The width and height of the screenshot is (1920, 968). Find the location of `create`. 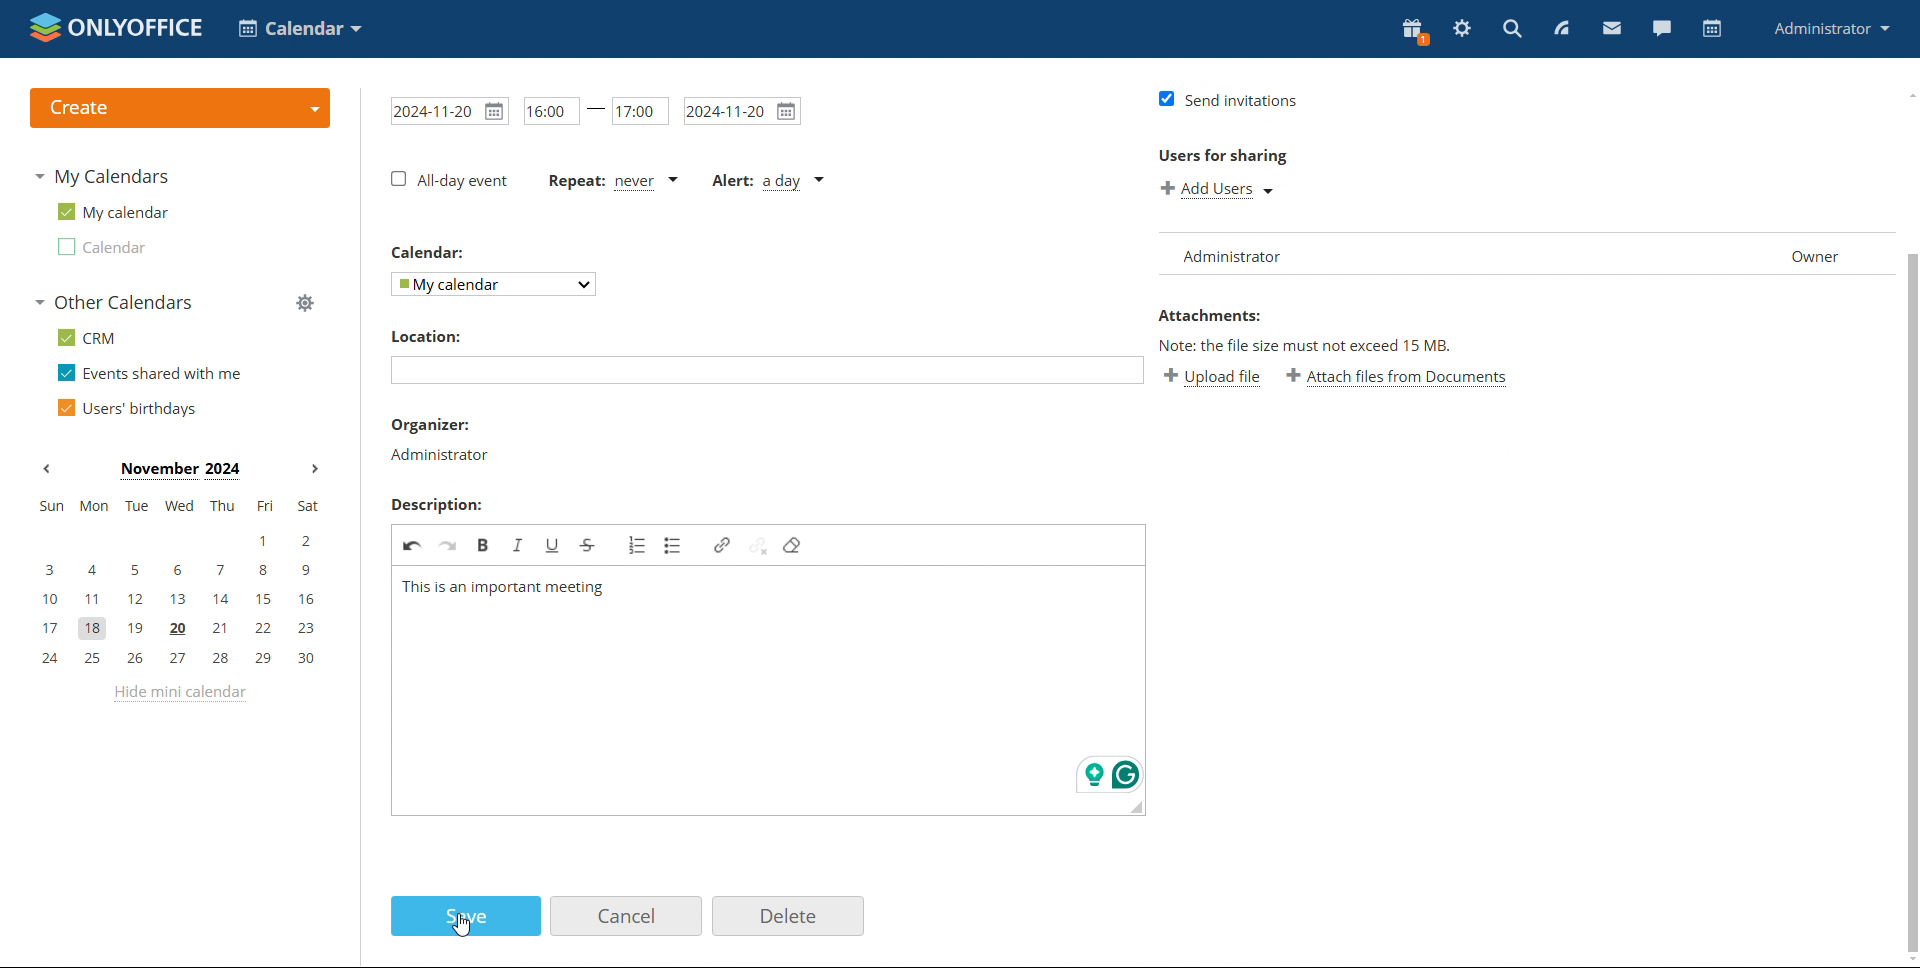

create is located at coordinates (182, 109).